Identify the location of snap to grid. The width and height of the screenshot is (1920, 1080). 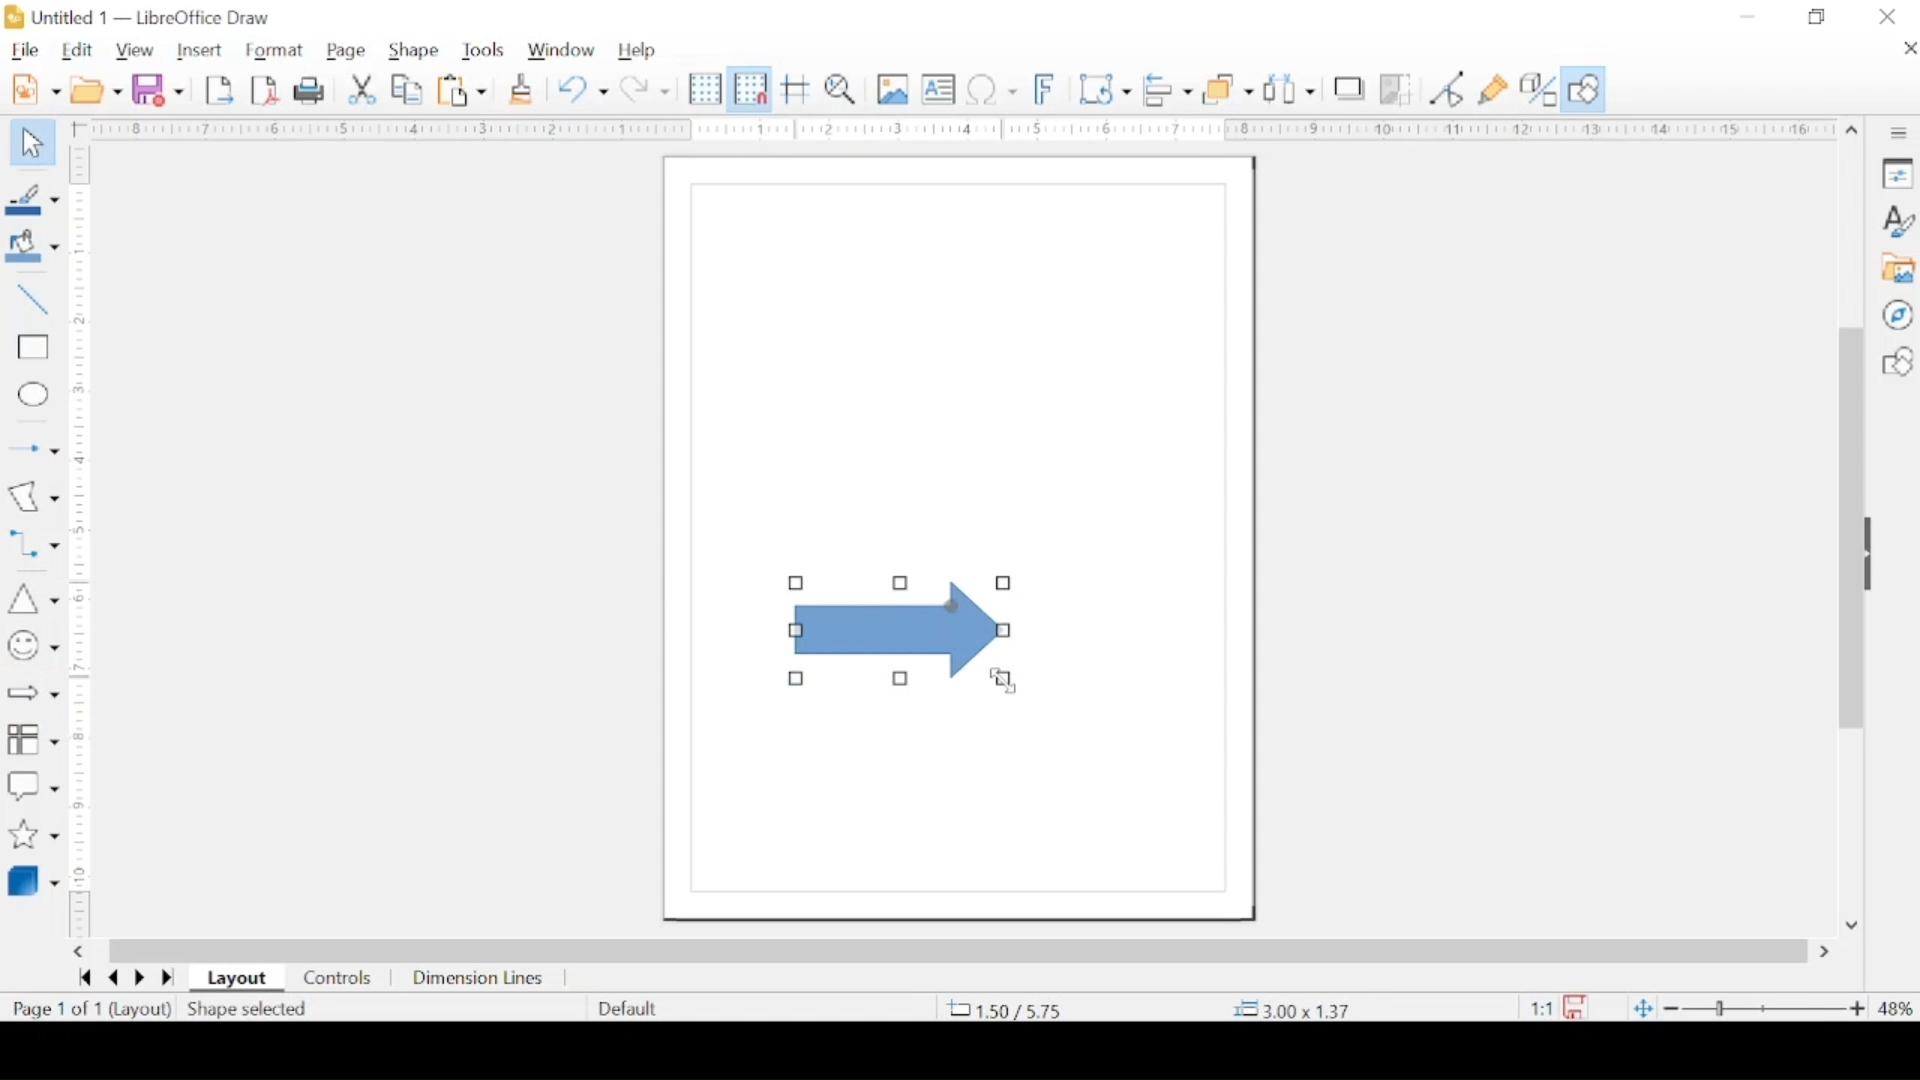
(750, 88).